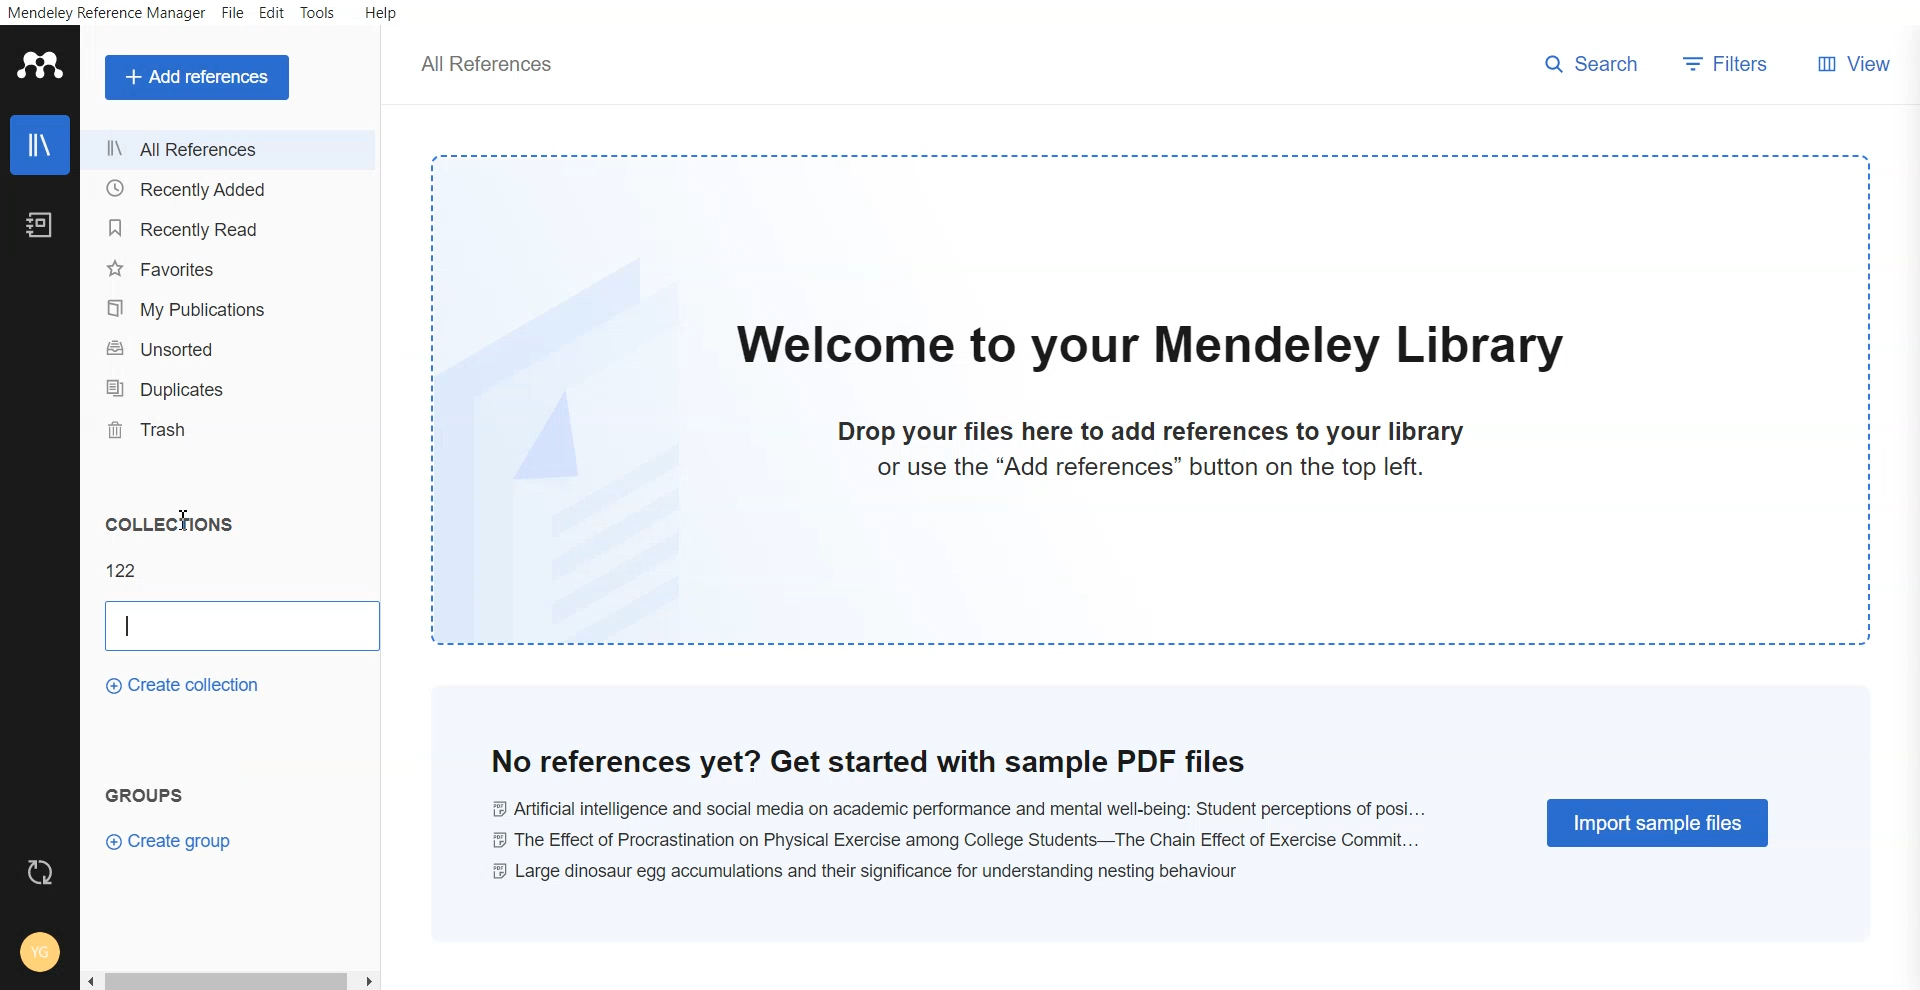 The image size is (1920, 990). Describe the element at coordinates (1155, 432) in the screenshot. I see `drop your files here to add references to your library` at that location.